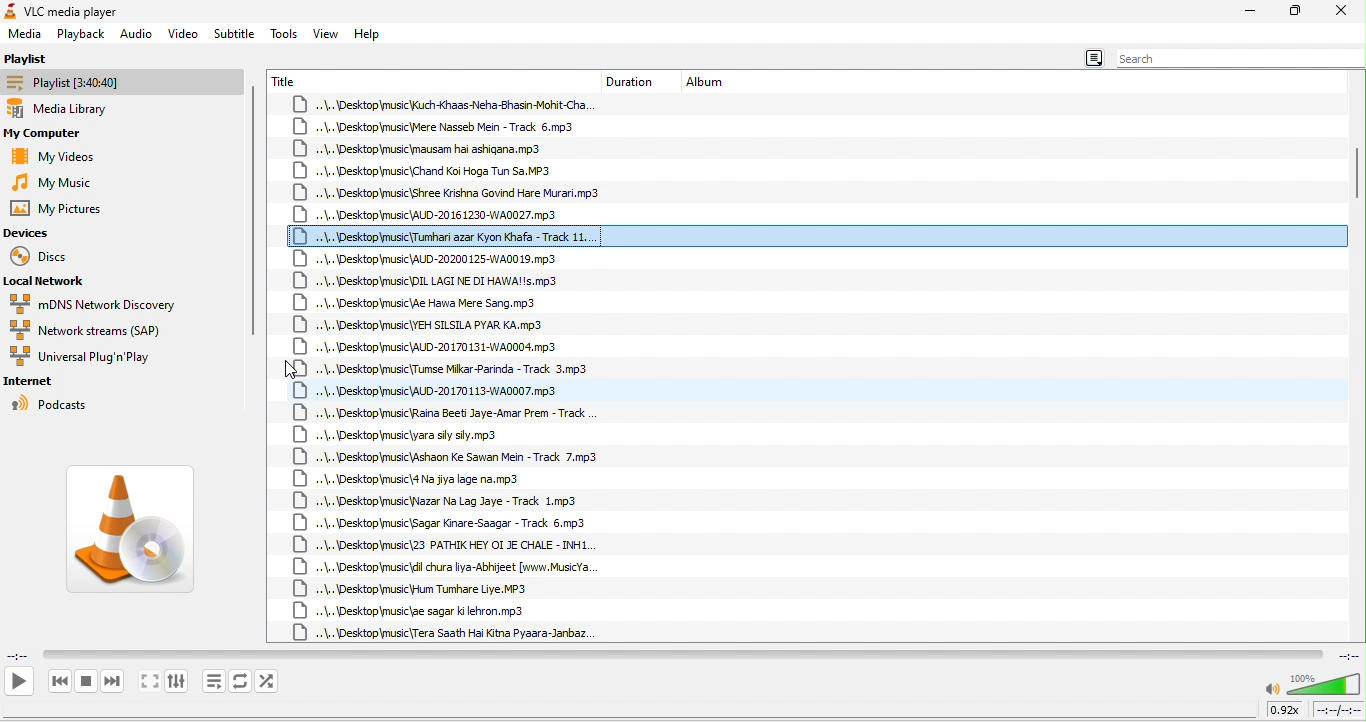 The width and height of the screenshot is (1366, 722). What do you see at coordinates (456, 567) in the screenshot?
I see `..\..\Desktopmusic\dil chura liya-Abhijeet [www.MusicYa.` at bounding box center [456, 567].